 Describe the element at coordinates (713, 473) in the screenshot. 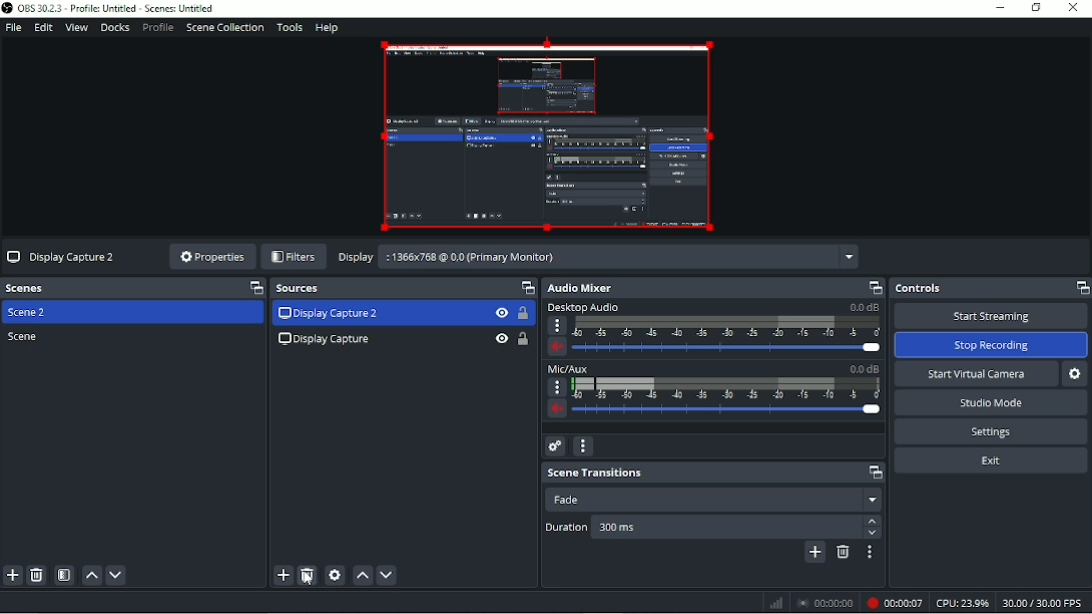

I see `Scene transitions` at that location.